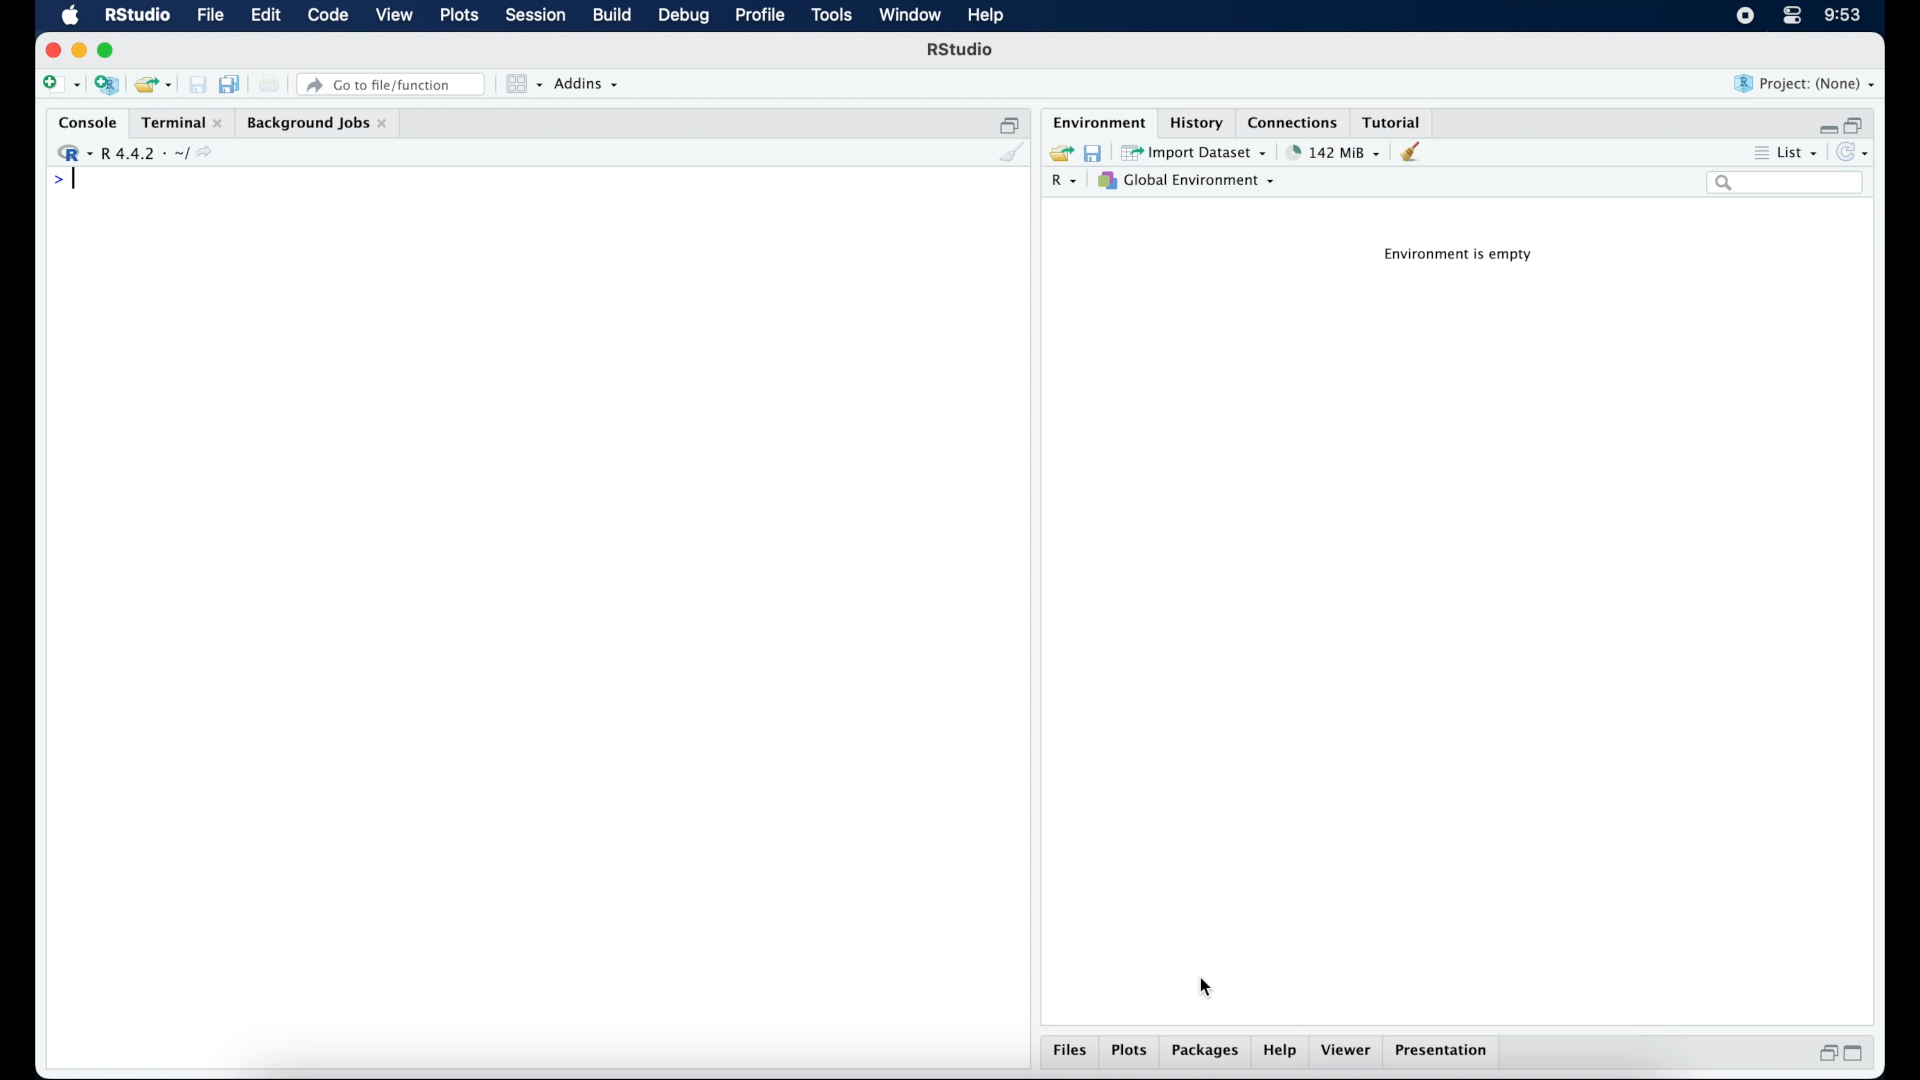 The height and width of the screenshot is (1080, 1920). I want to click on tutorial, so click(1396, 121).